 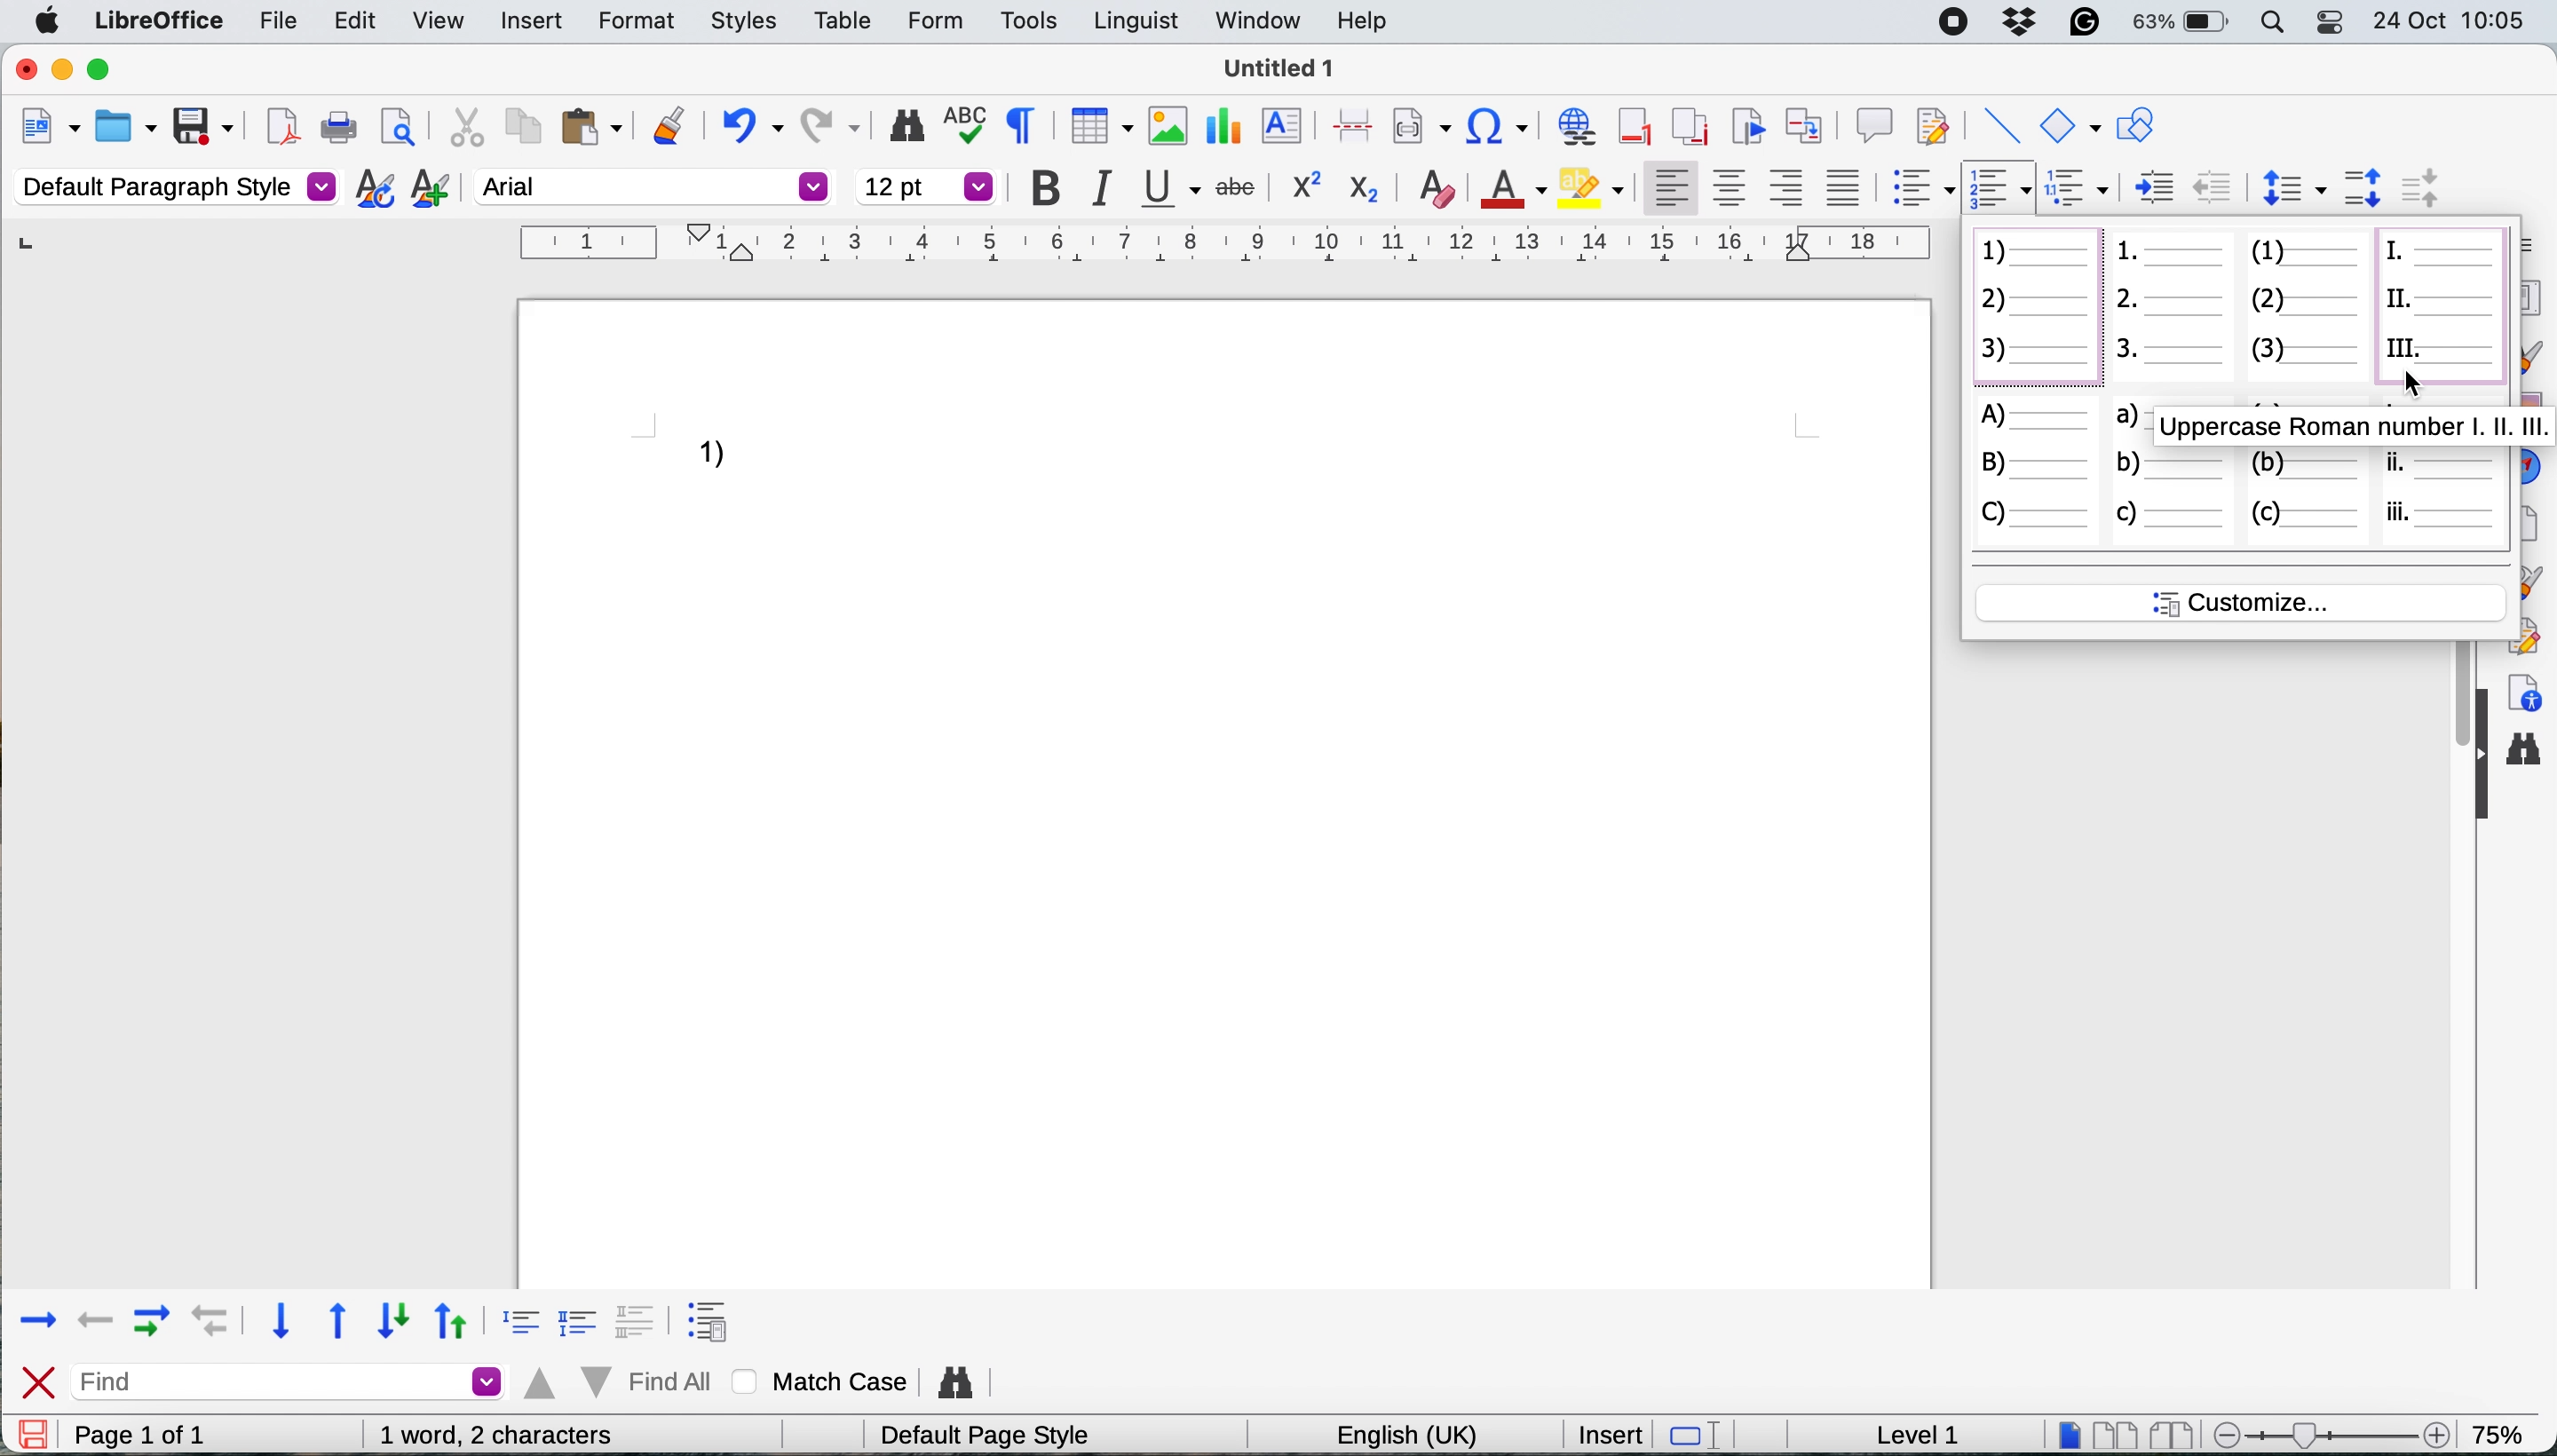 I want to click on insert image, so click(x=1164, y=124).